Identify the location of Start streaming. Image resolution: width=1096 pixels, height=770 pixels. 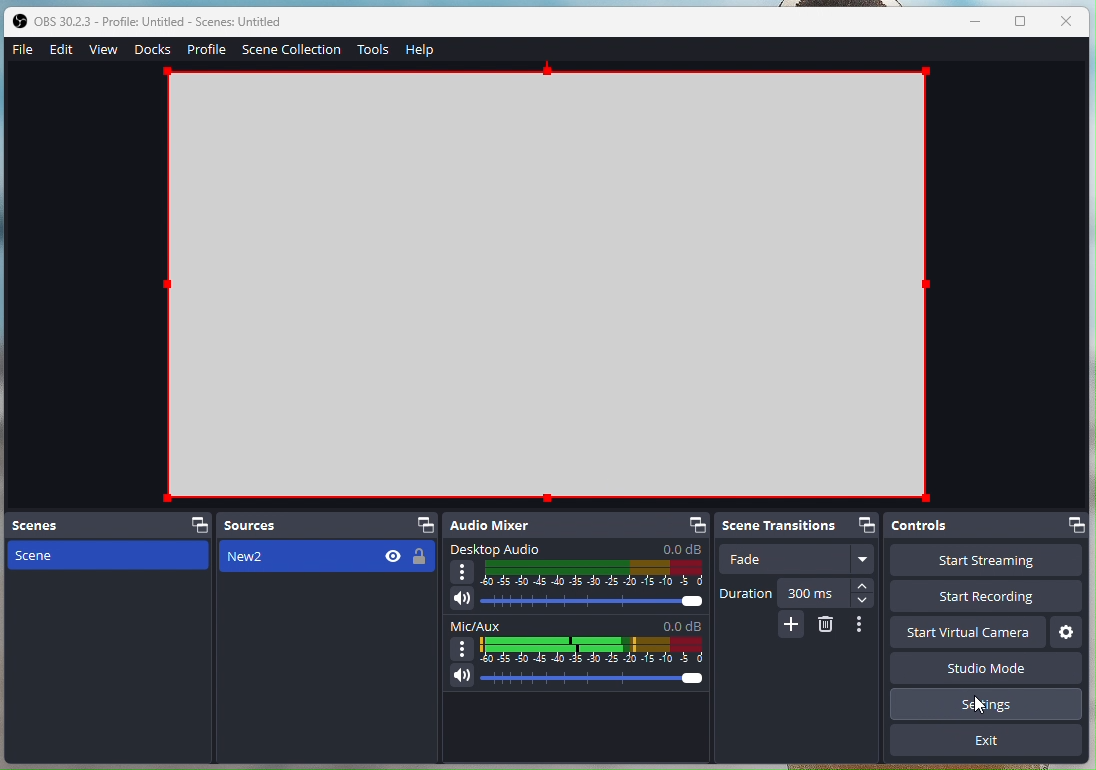
(988, 561).